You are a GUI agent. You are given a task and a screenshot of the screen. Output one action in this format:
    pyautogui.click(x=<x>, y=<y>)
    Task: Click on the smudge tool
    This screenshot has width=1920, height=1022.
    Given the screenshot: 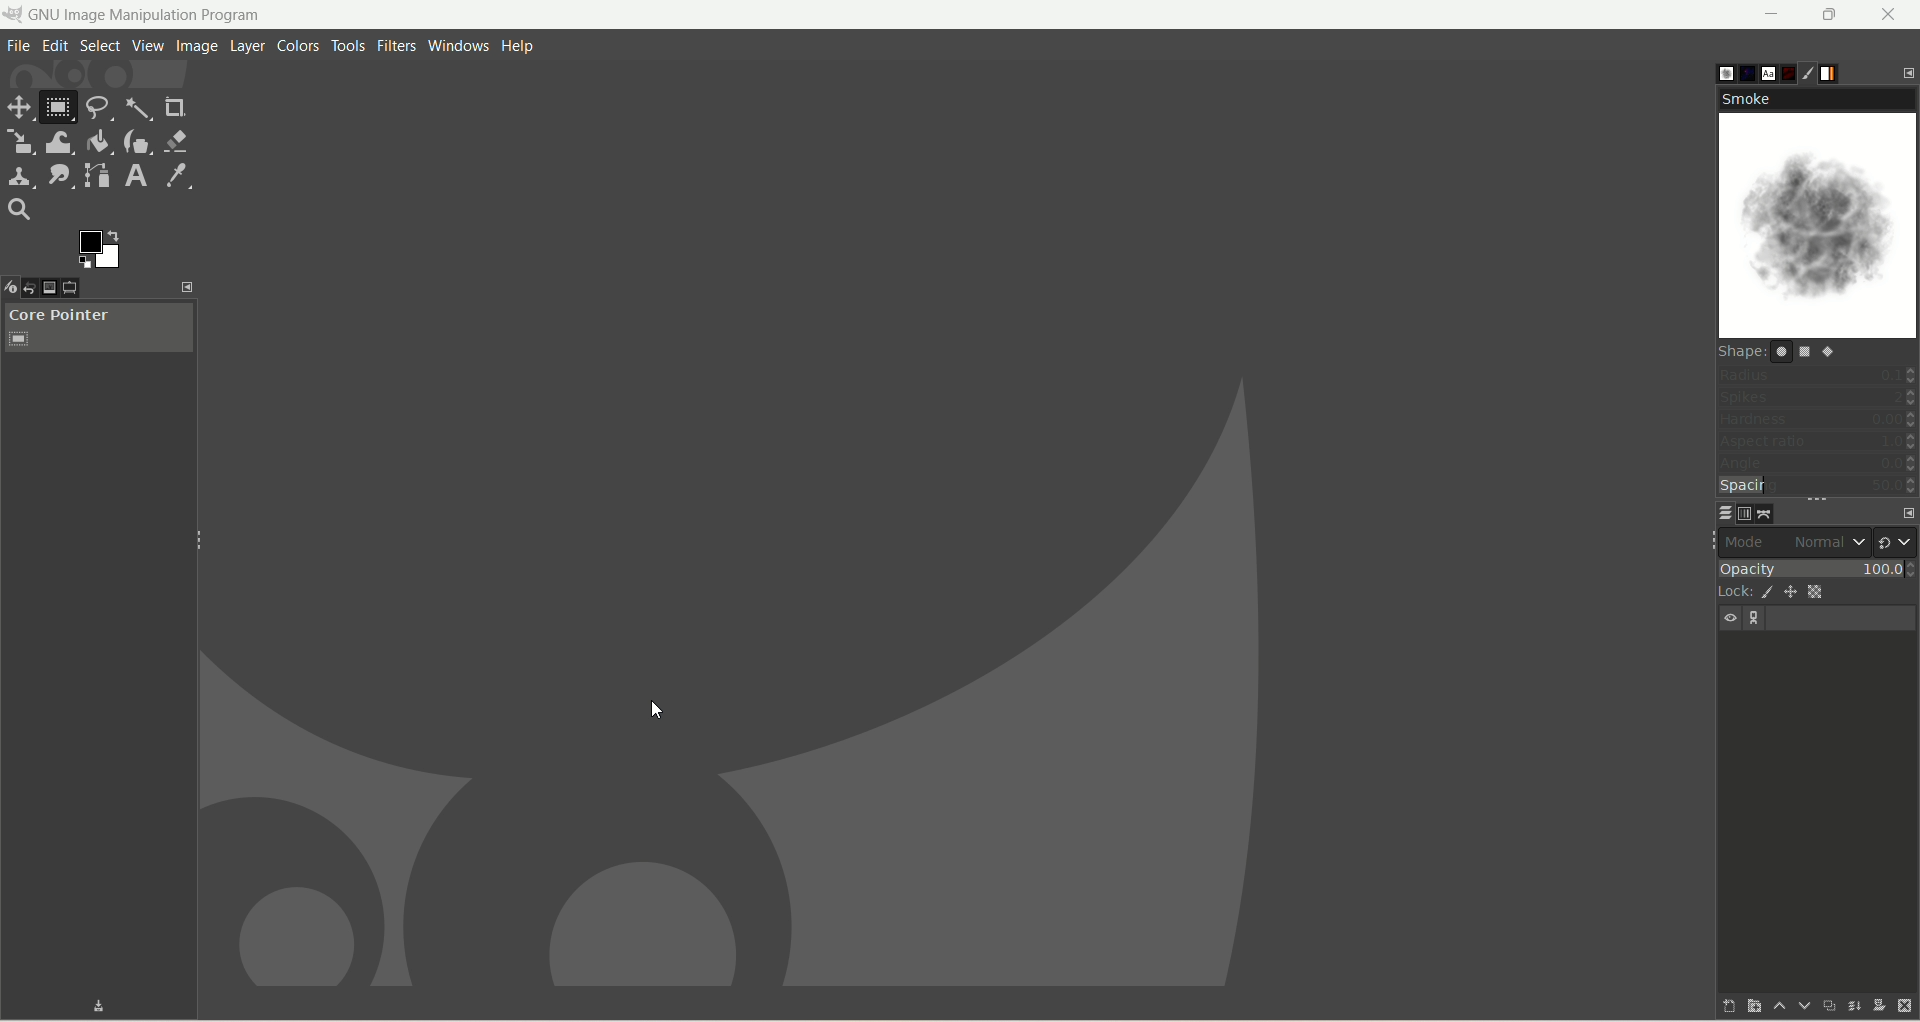 What is the action you would take?
    pyautogui.click(x=59, y=175)
    